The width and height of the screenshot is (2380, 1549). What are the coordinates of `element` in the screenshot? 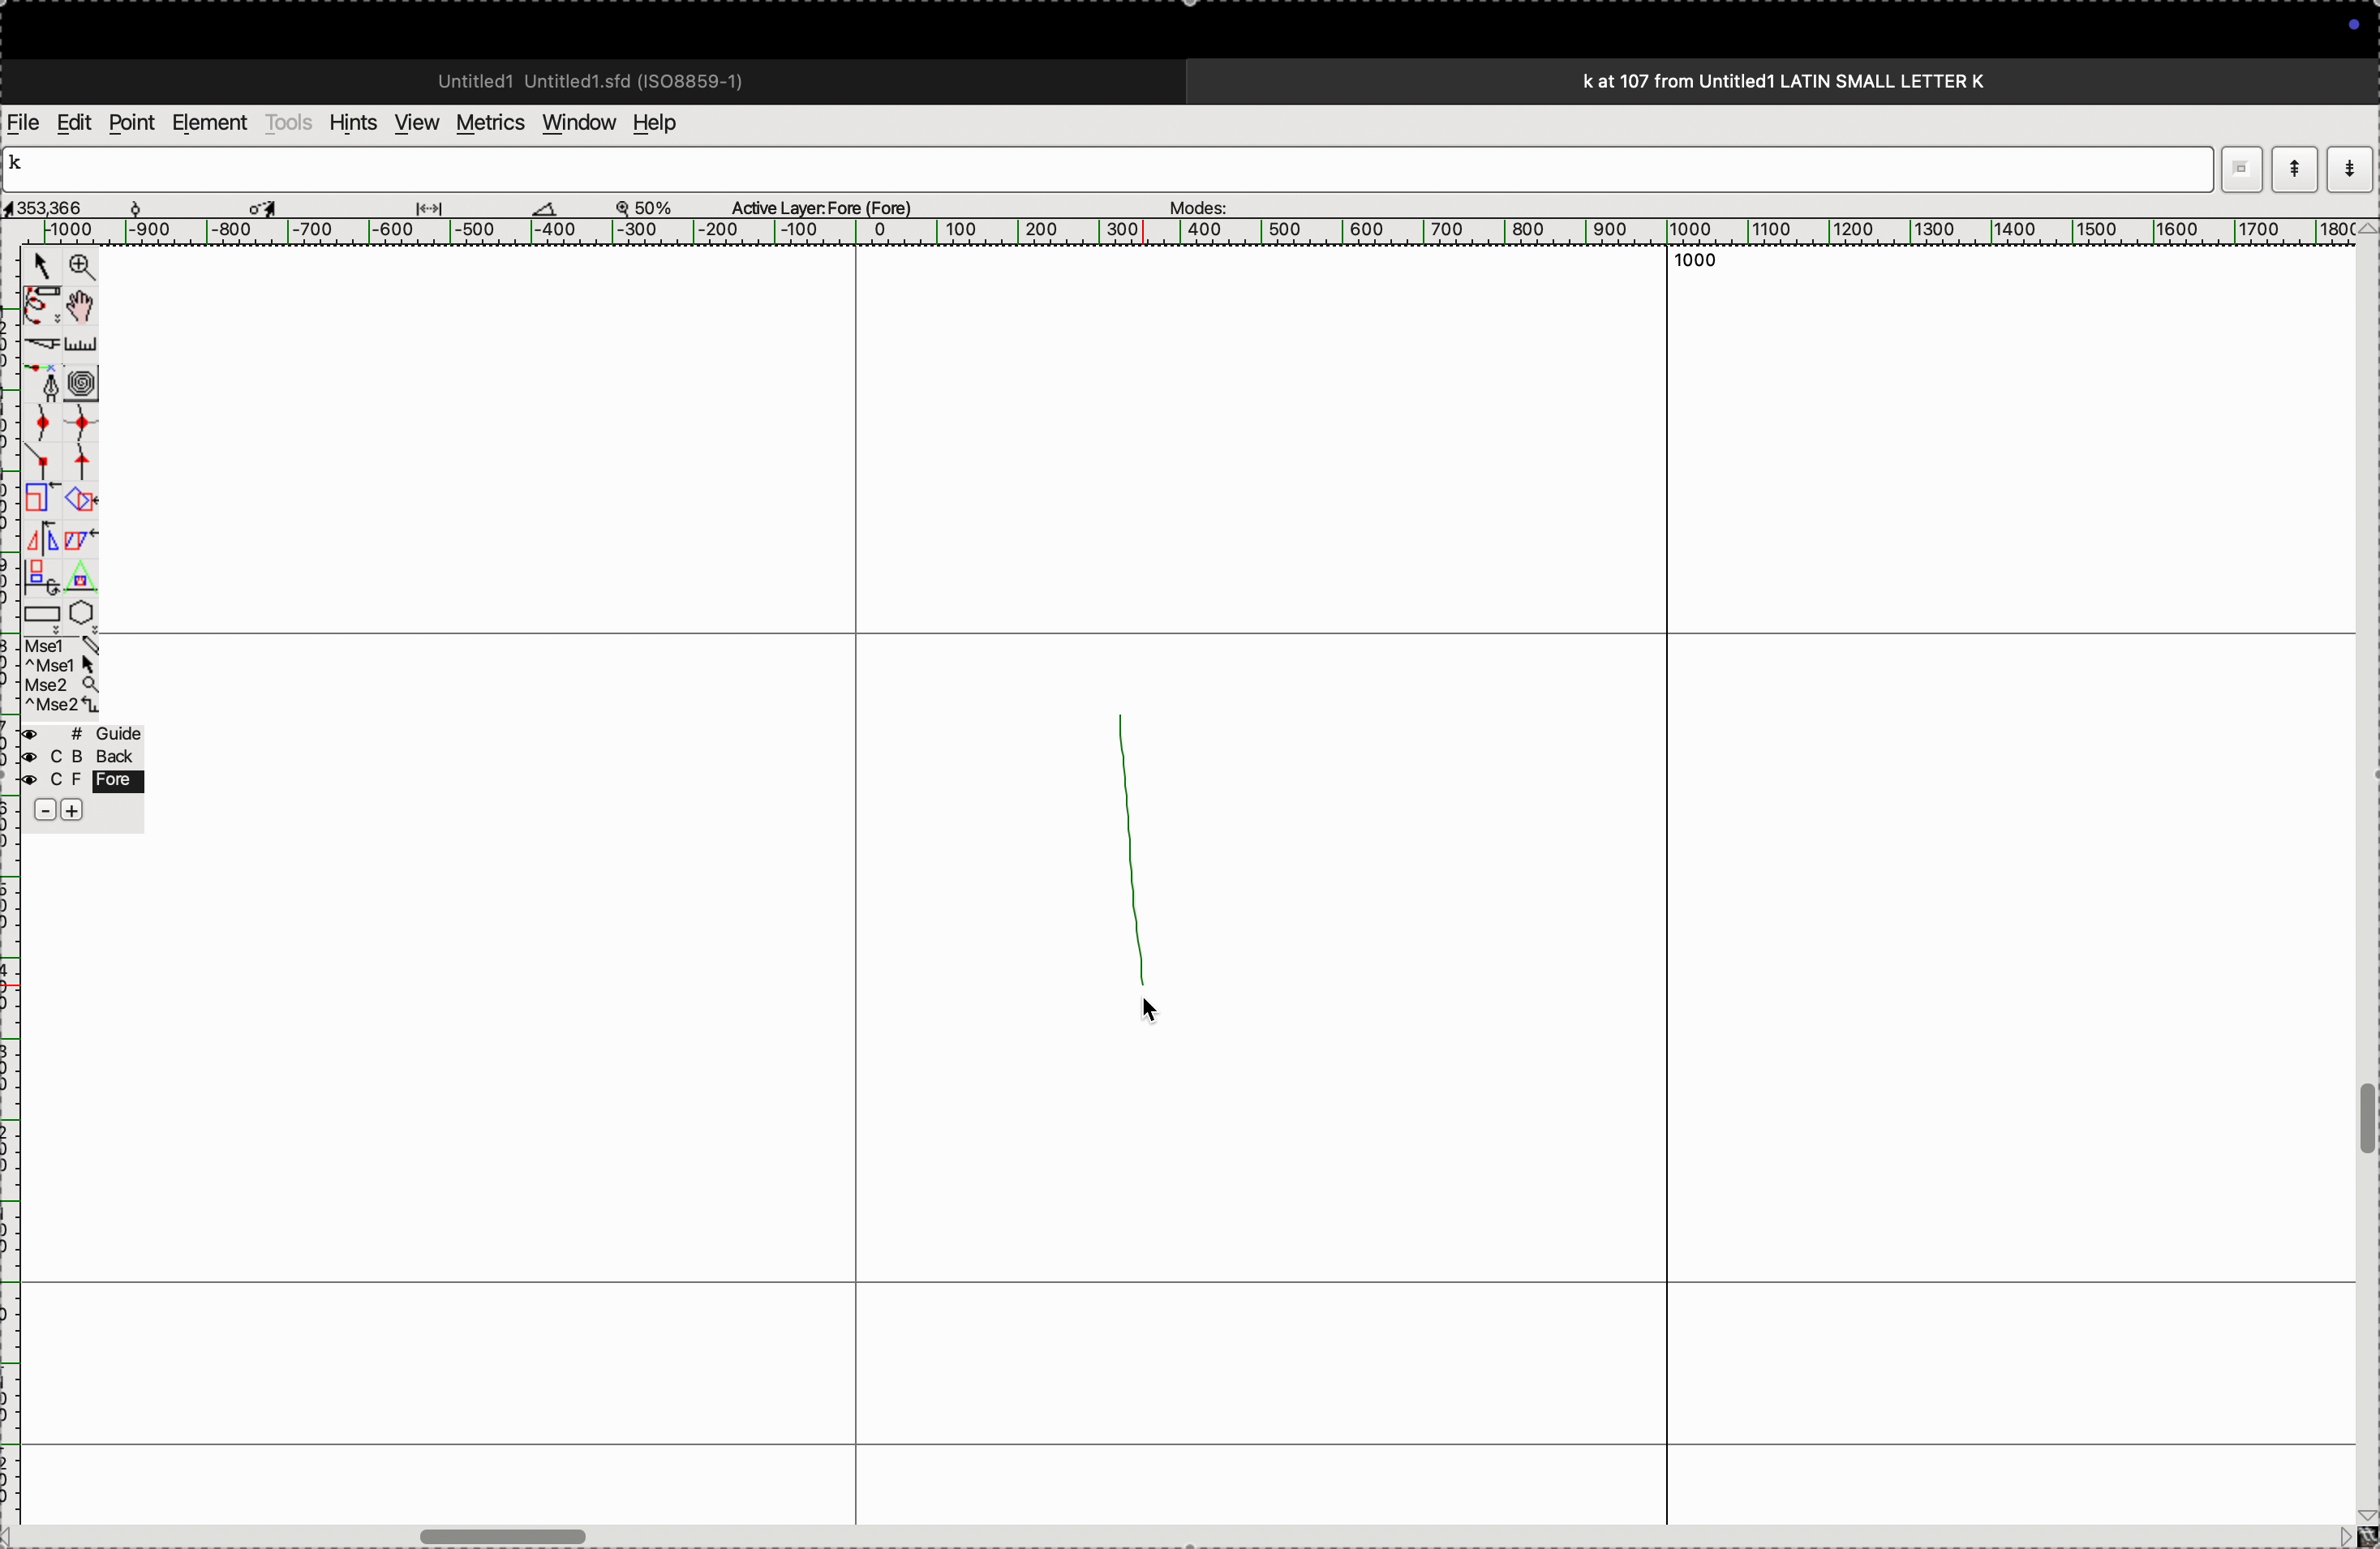 It's located at (212, 123).